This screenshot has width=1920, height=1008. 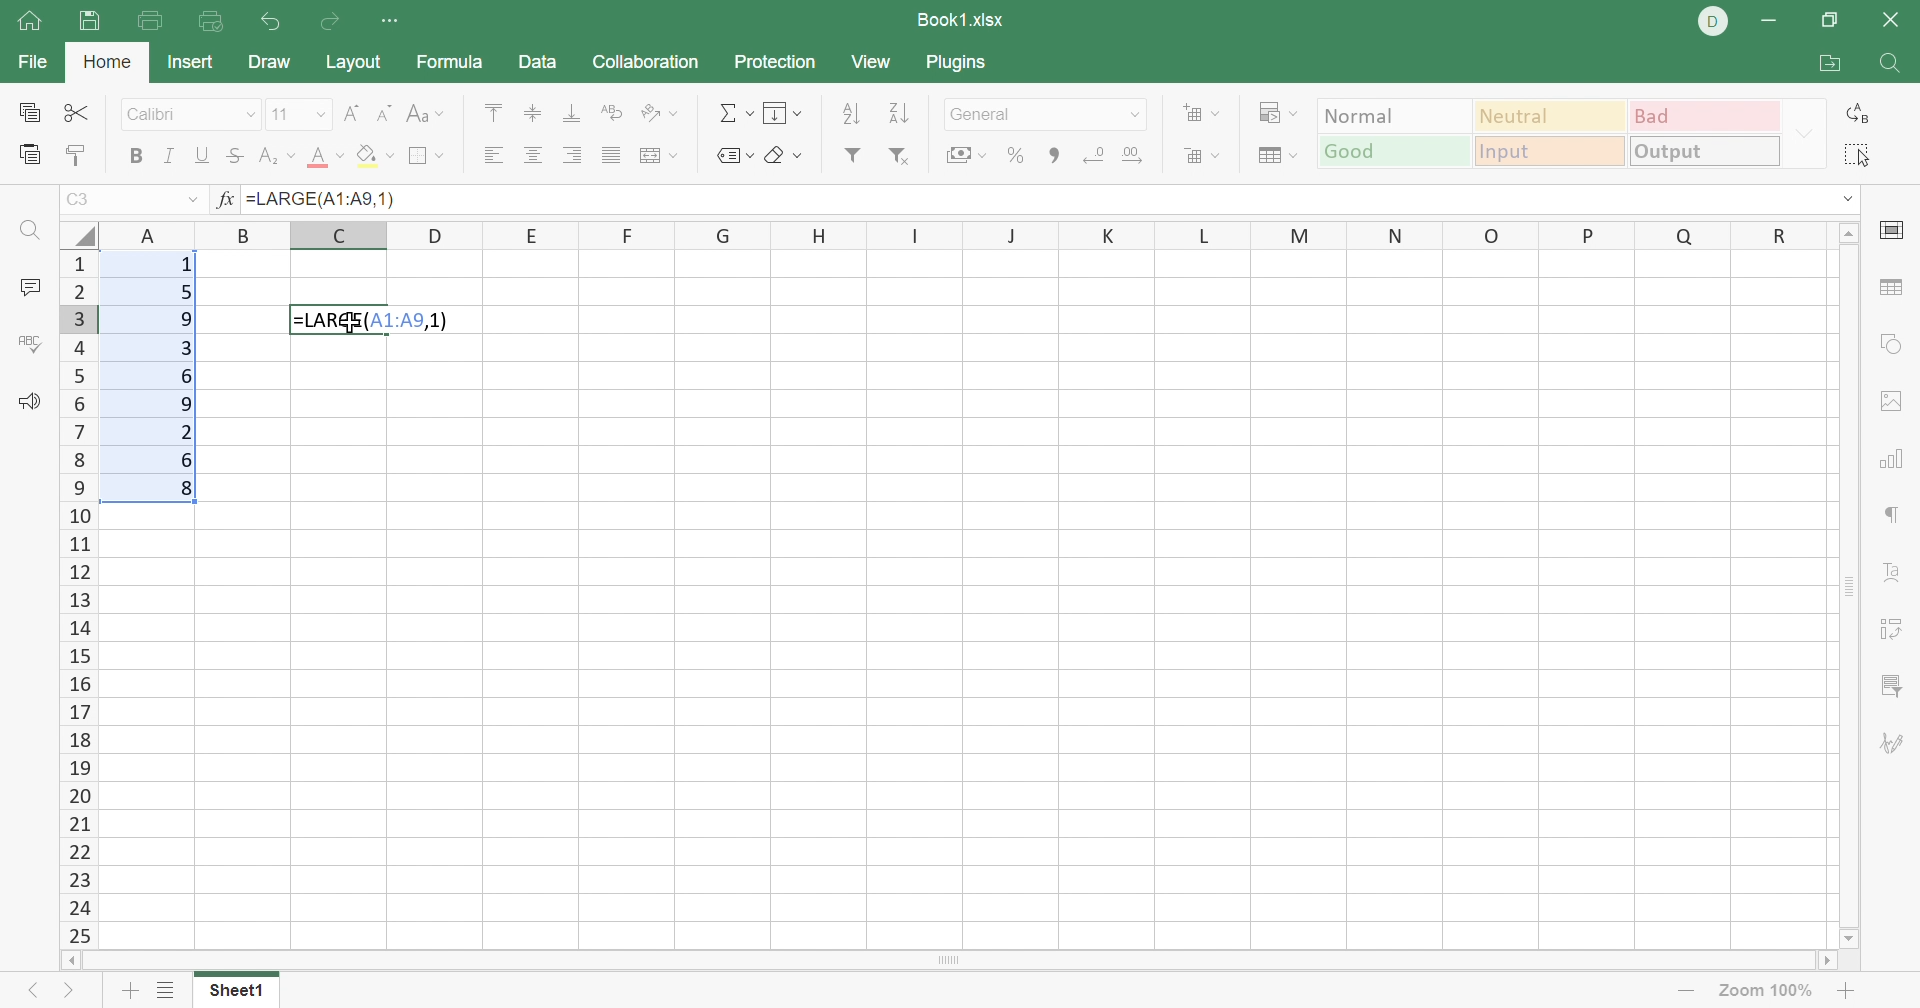 What do you see at coordinates (1891, 683) in the screenshot?
I see `Slicer settings` at bounding box center [1891, 683].